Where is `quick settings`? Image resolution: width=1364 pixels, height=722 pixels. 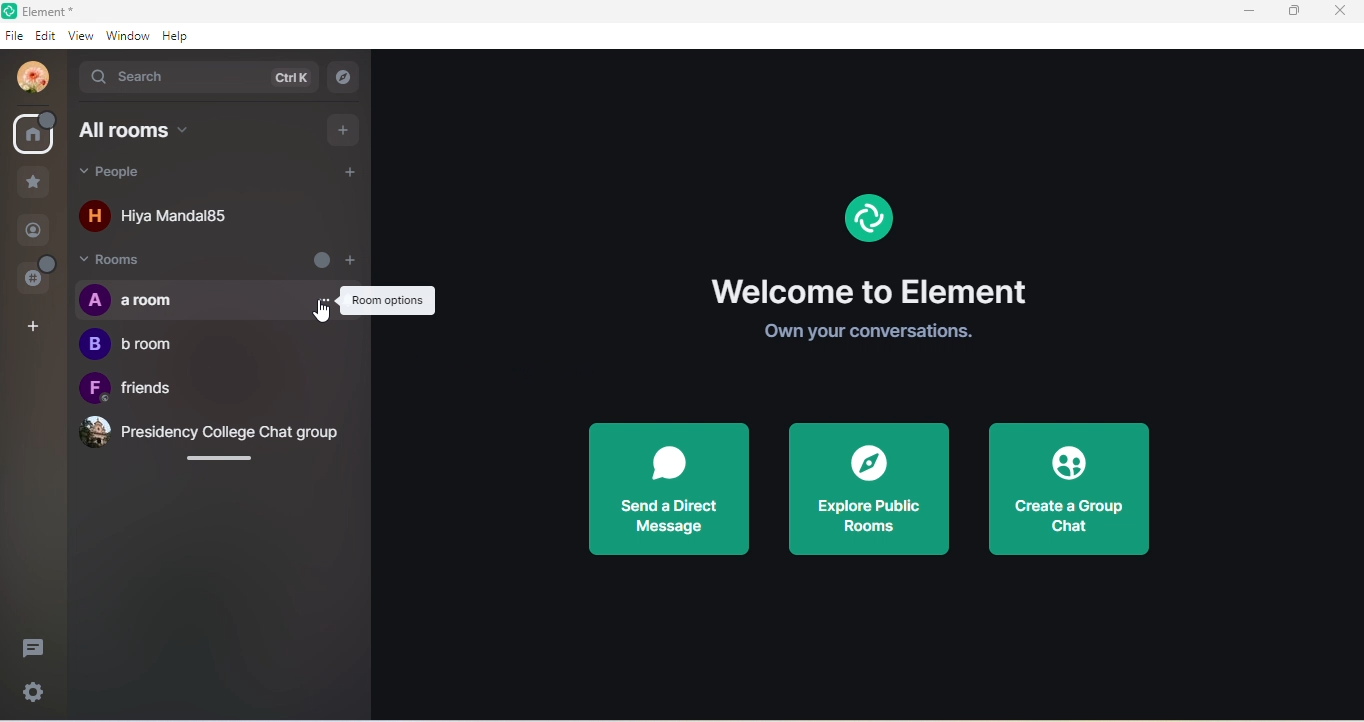
quick settings is located at coordinates (39, 695).